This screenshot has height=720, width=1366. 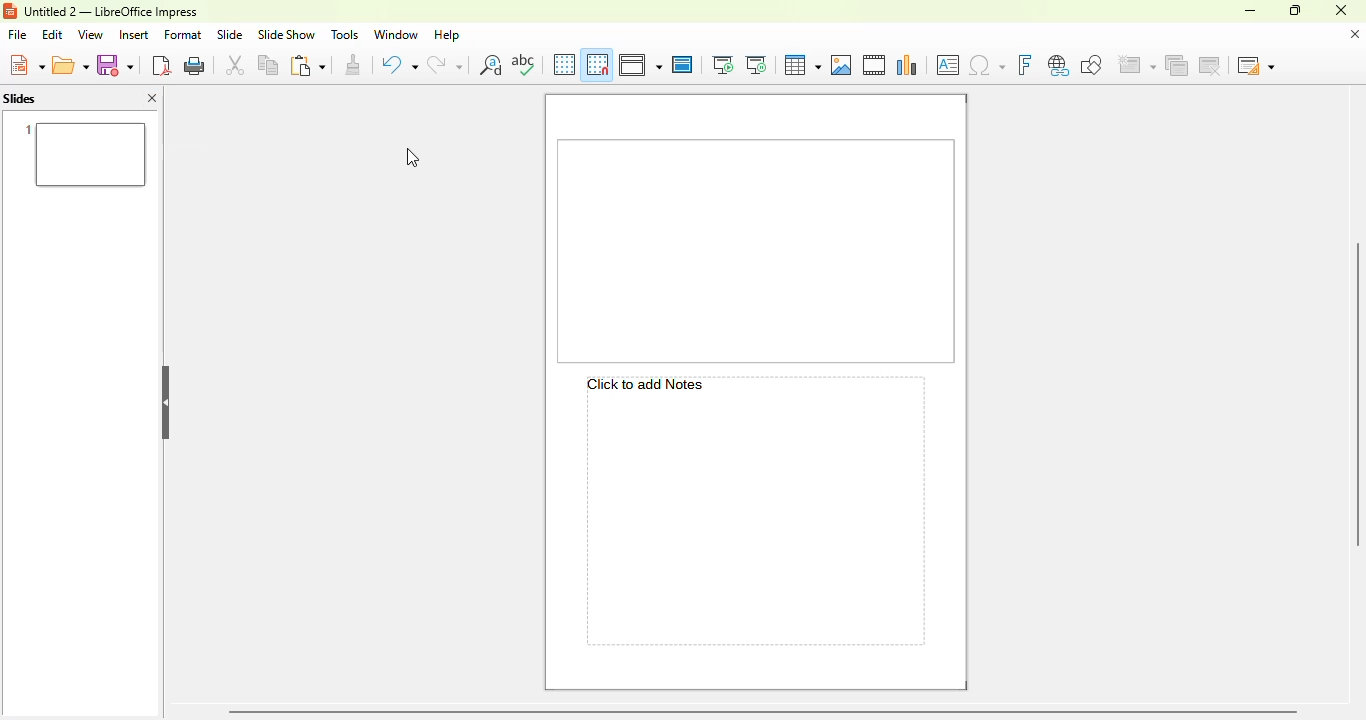 I want to click on slide layout, so click(x=1256, y=64).